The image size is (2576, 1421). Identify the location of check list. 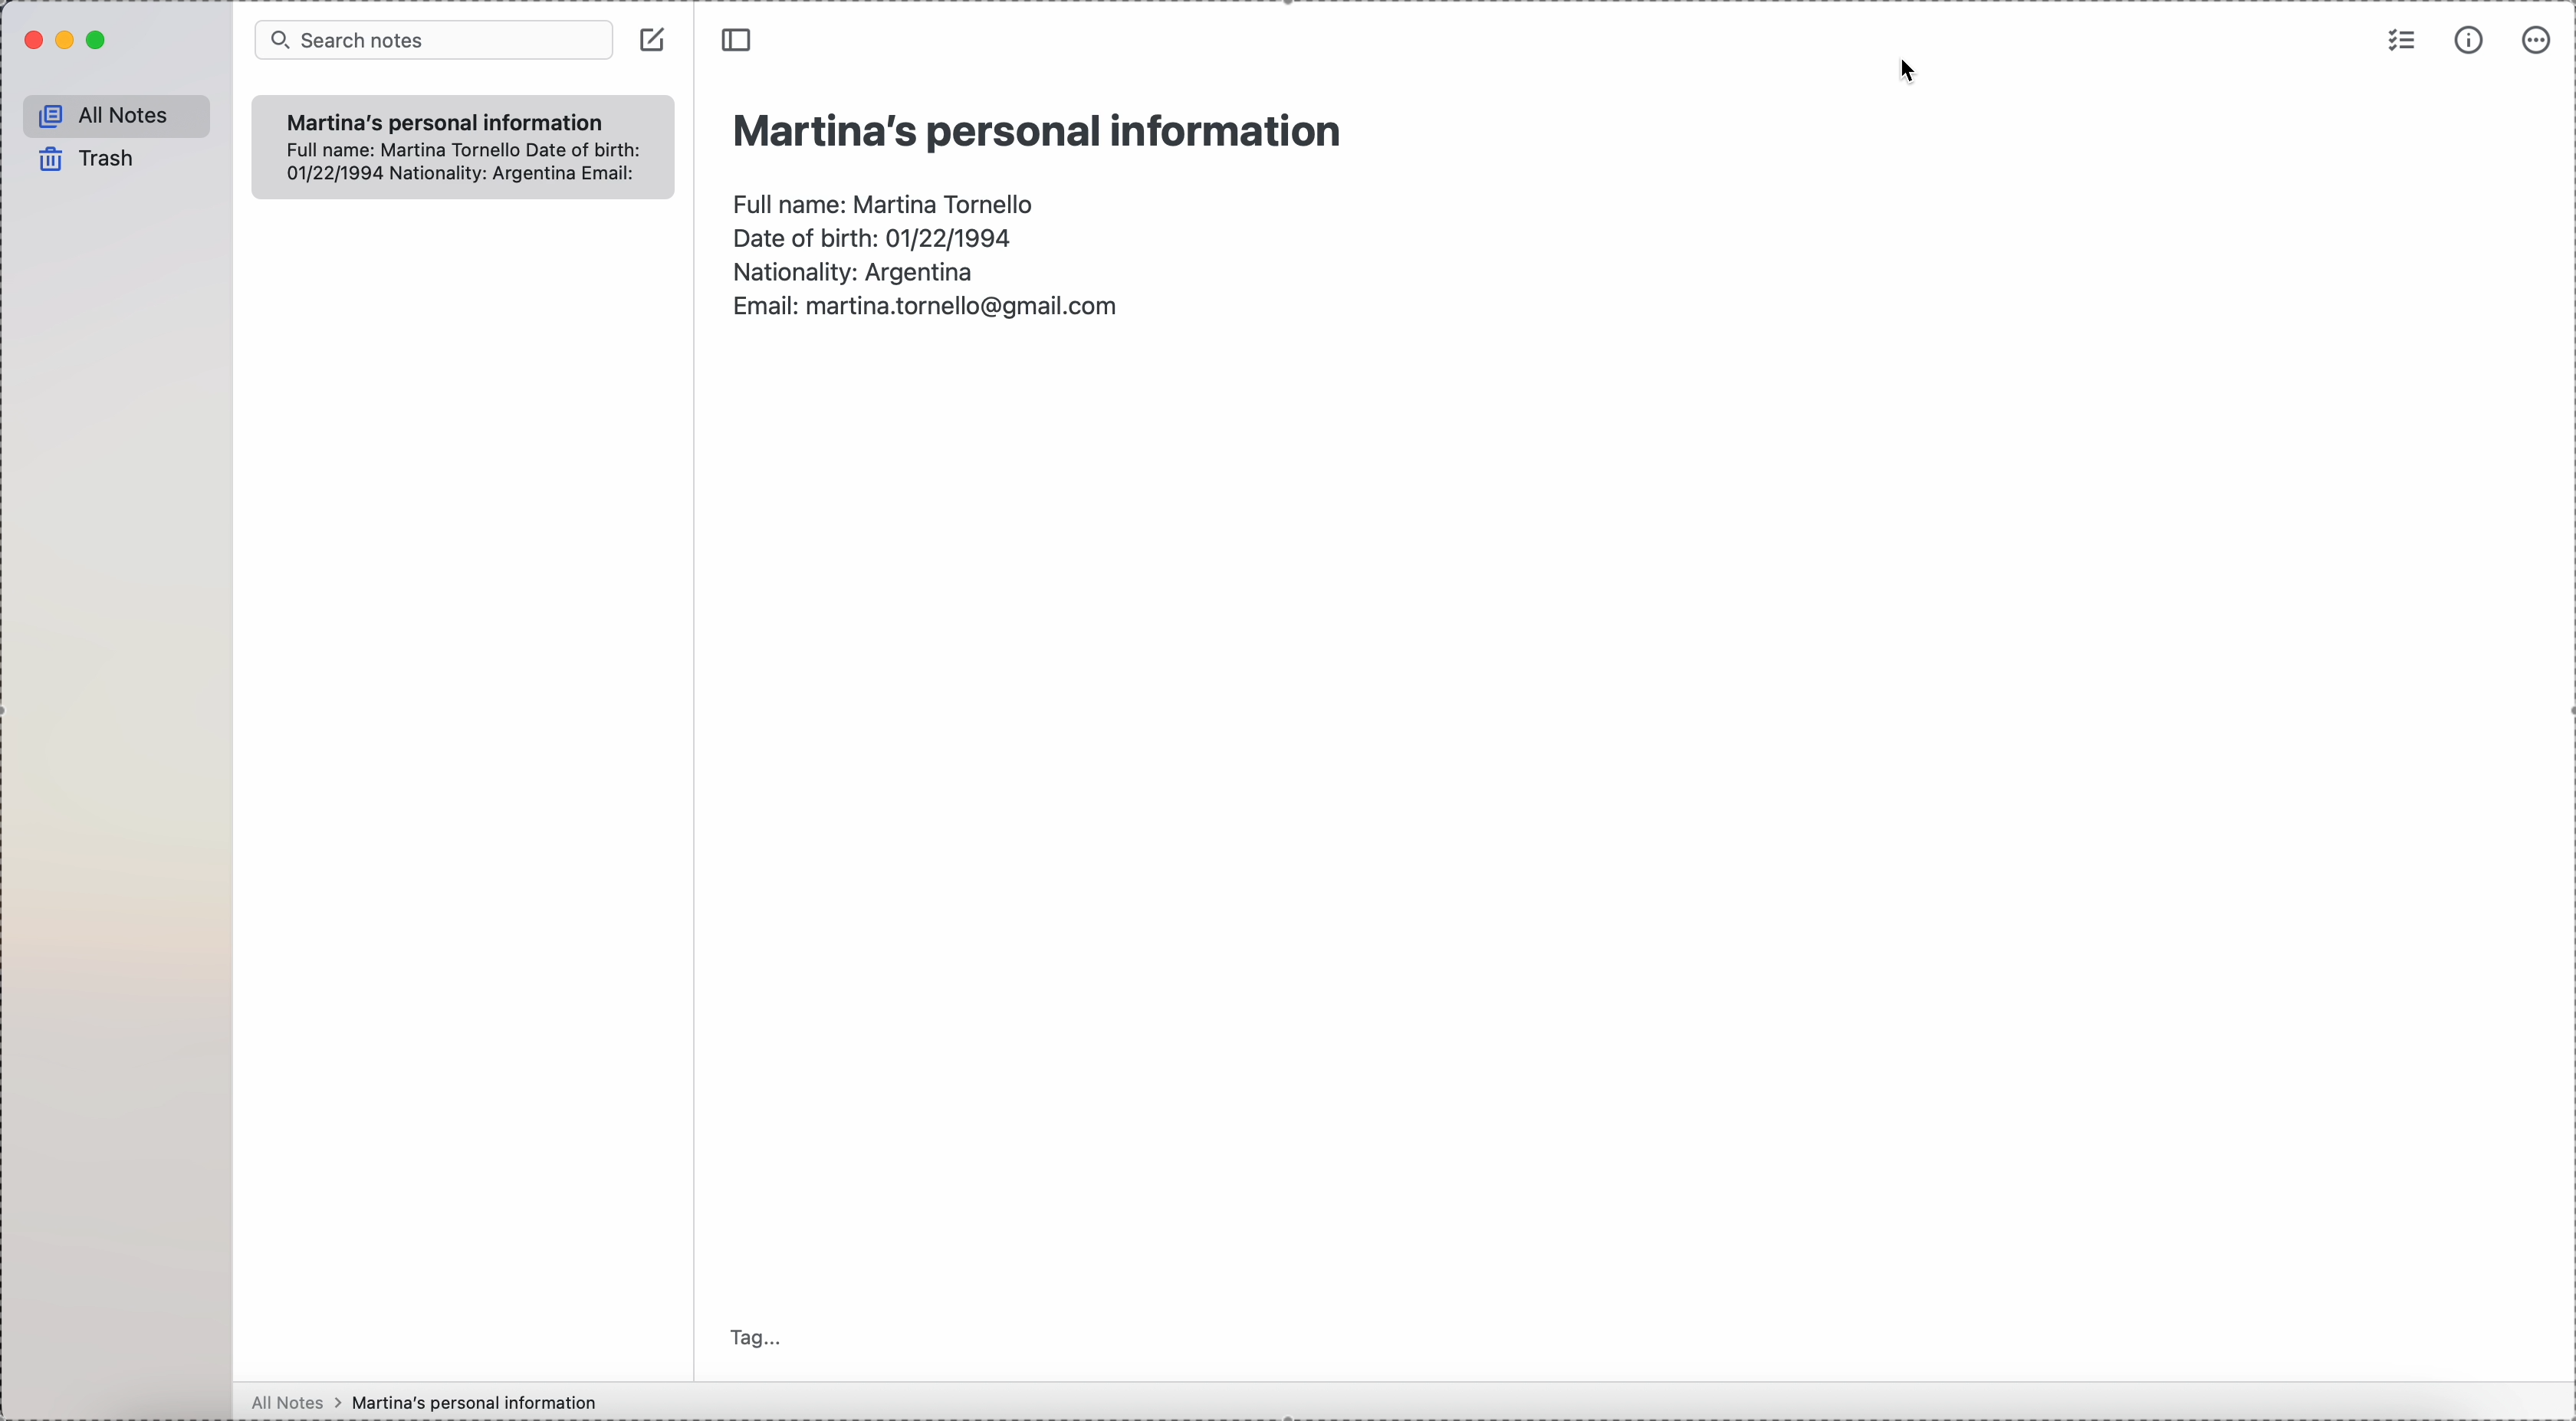
(2399, 43).